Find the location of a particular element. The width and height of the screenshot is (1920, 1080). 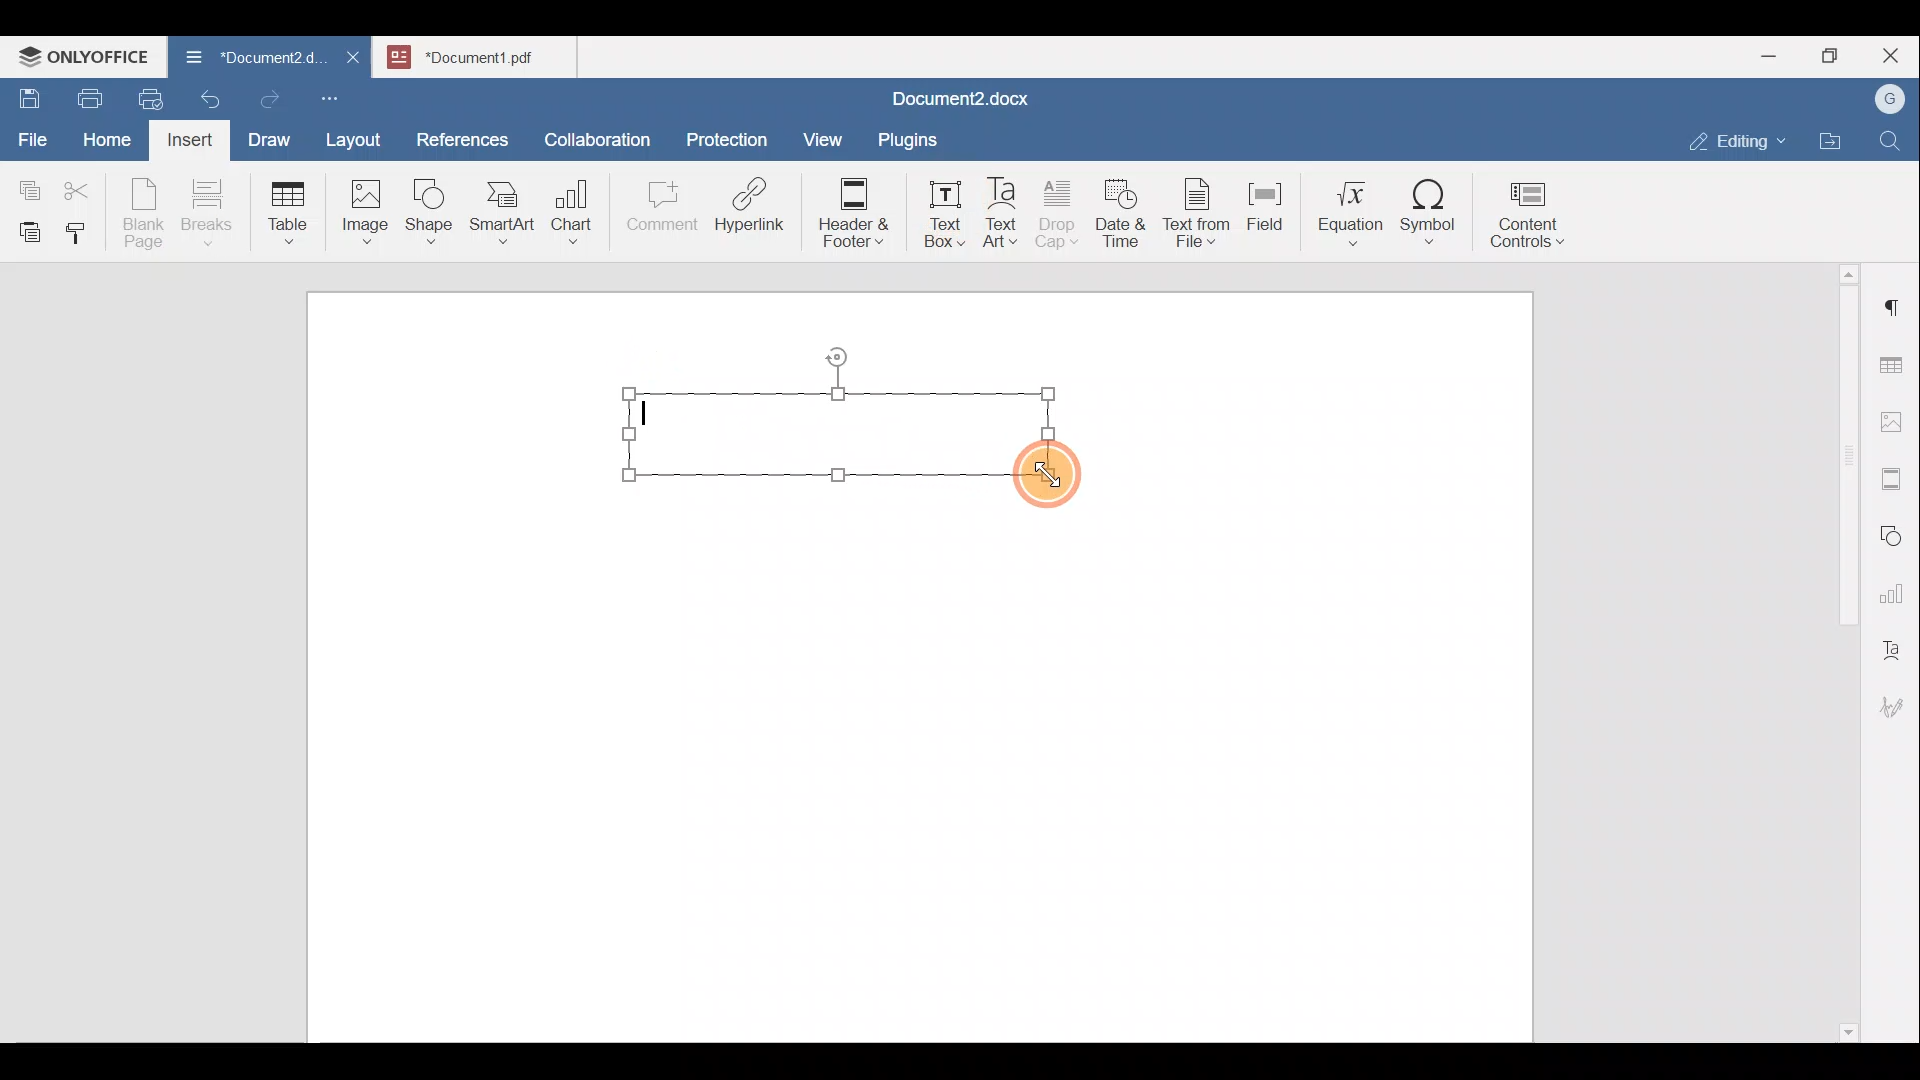

Copy is located at coordinates (26, 184).